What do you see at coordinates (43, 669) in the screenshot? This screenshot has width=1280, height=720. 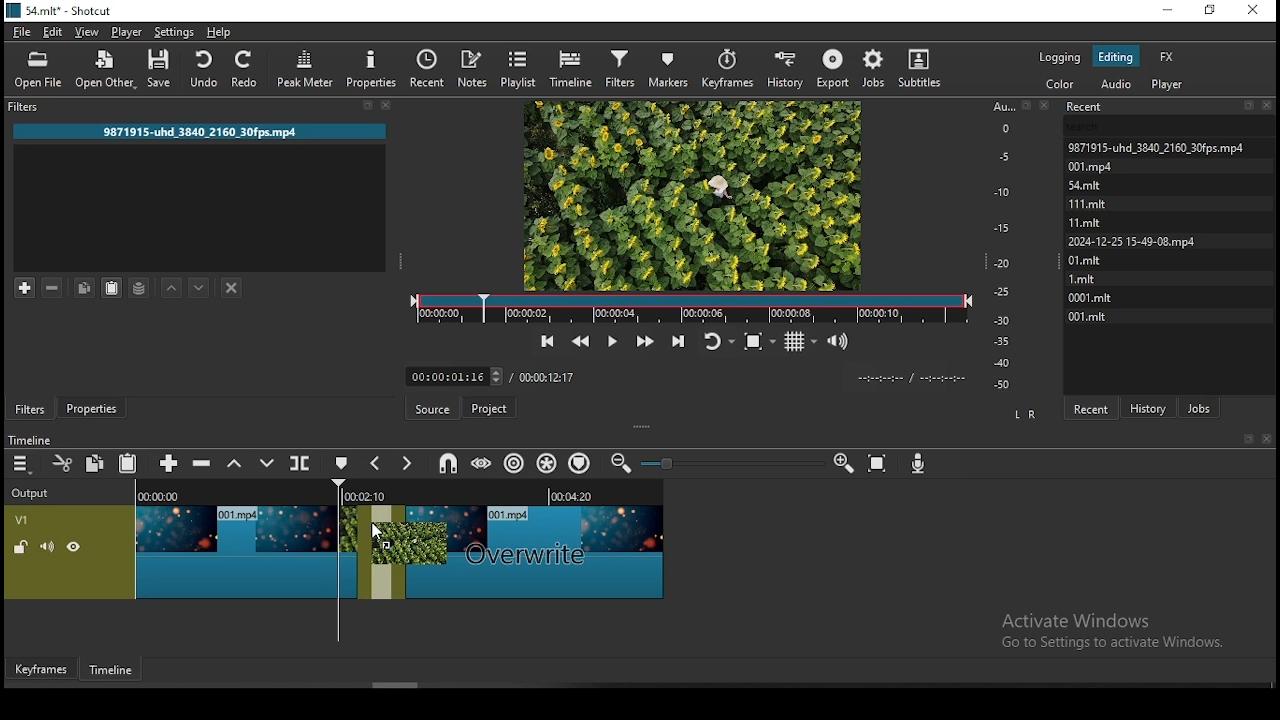 I see `keyframe` at bounding box center [43, 669].